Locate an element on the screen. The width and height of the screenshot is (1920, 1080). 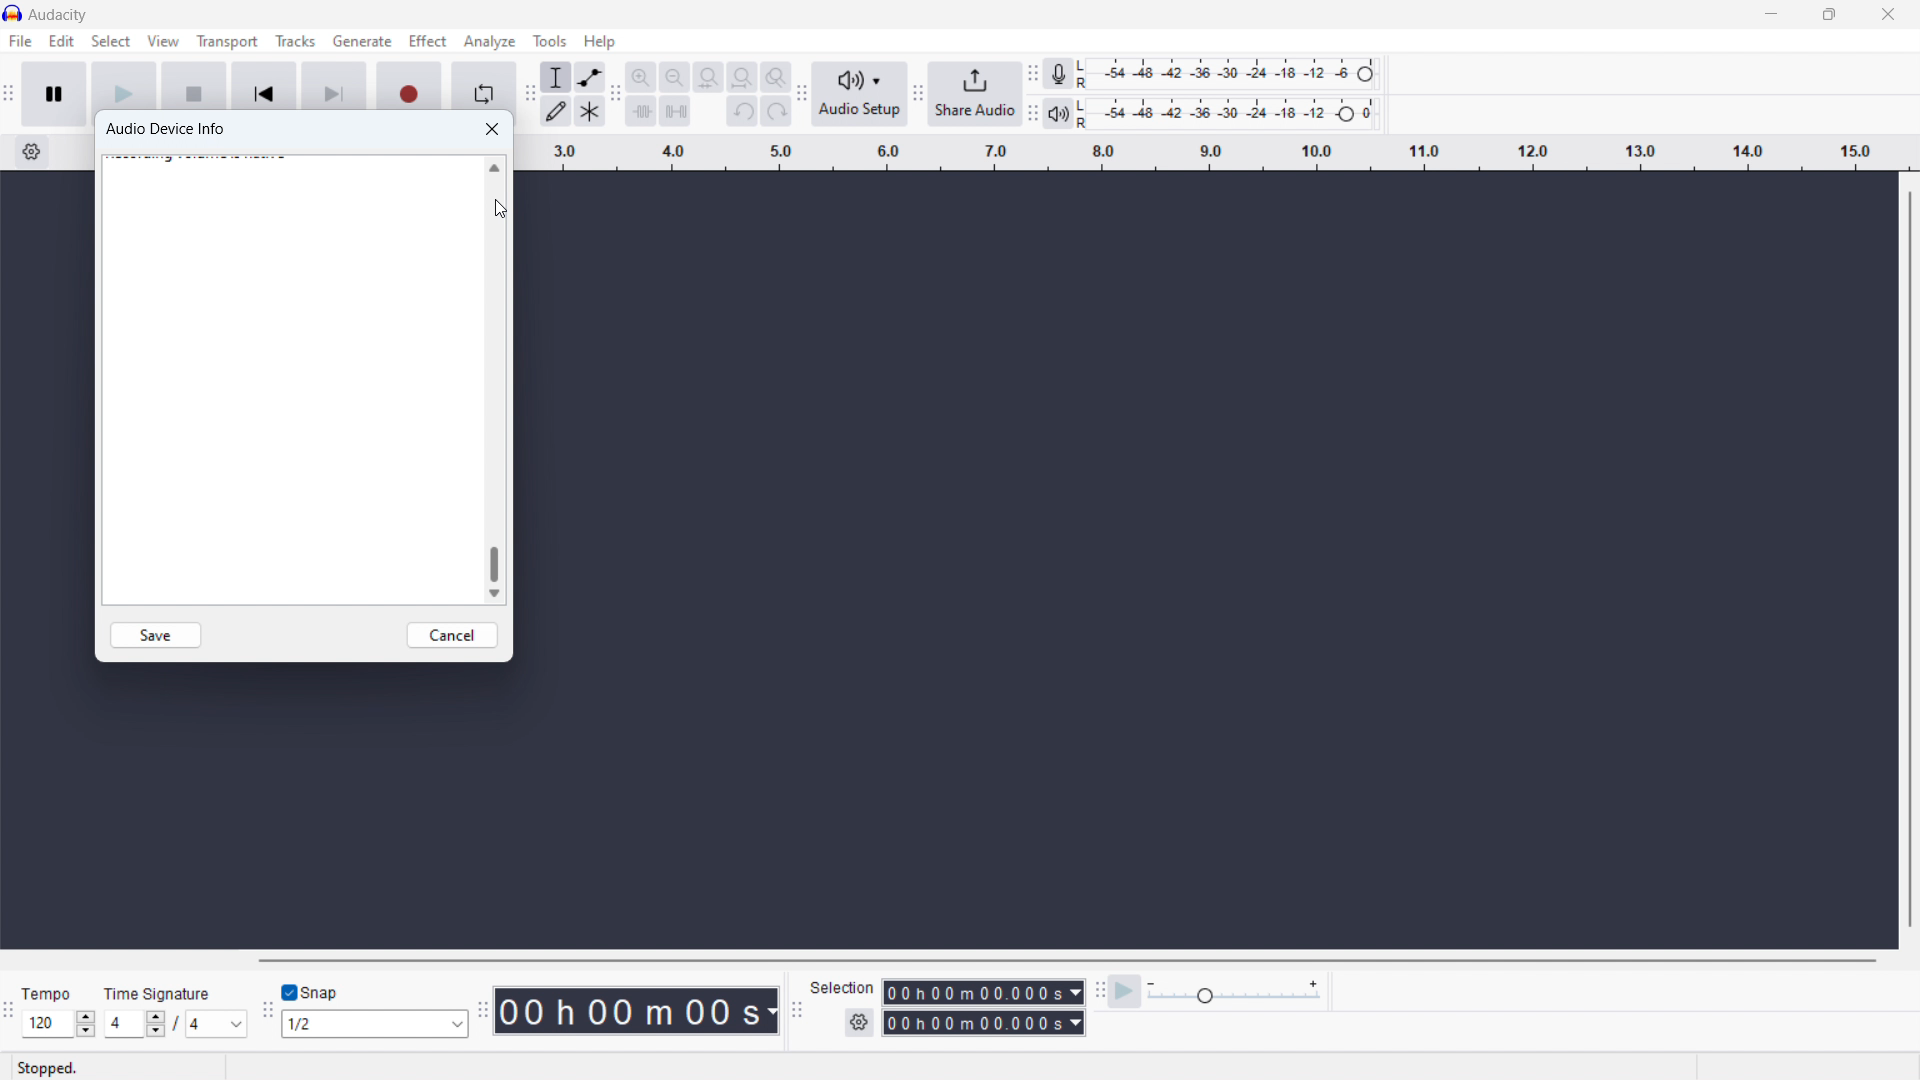
settings is located at coordinates (859, 1022).